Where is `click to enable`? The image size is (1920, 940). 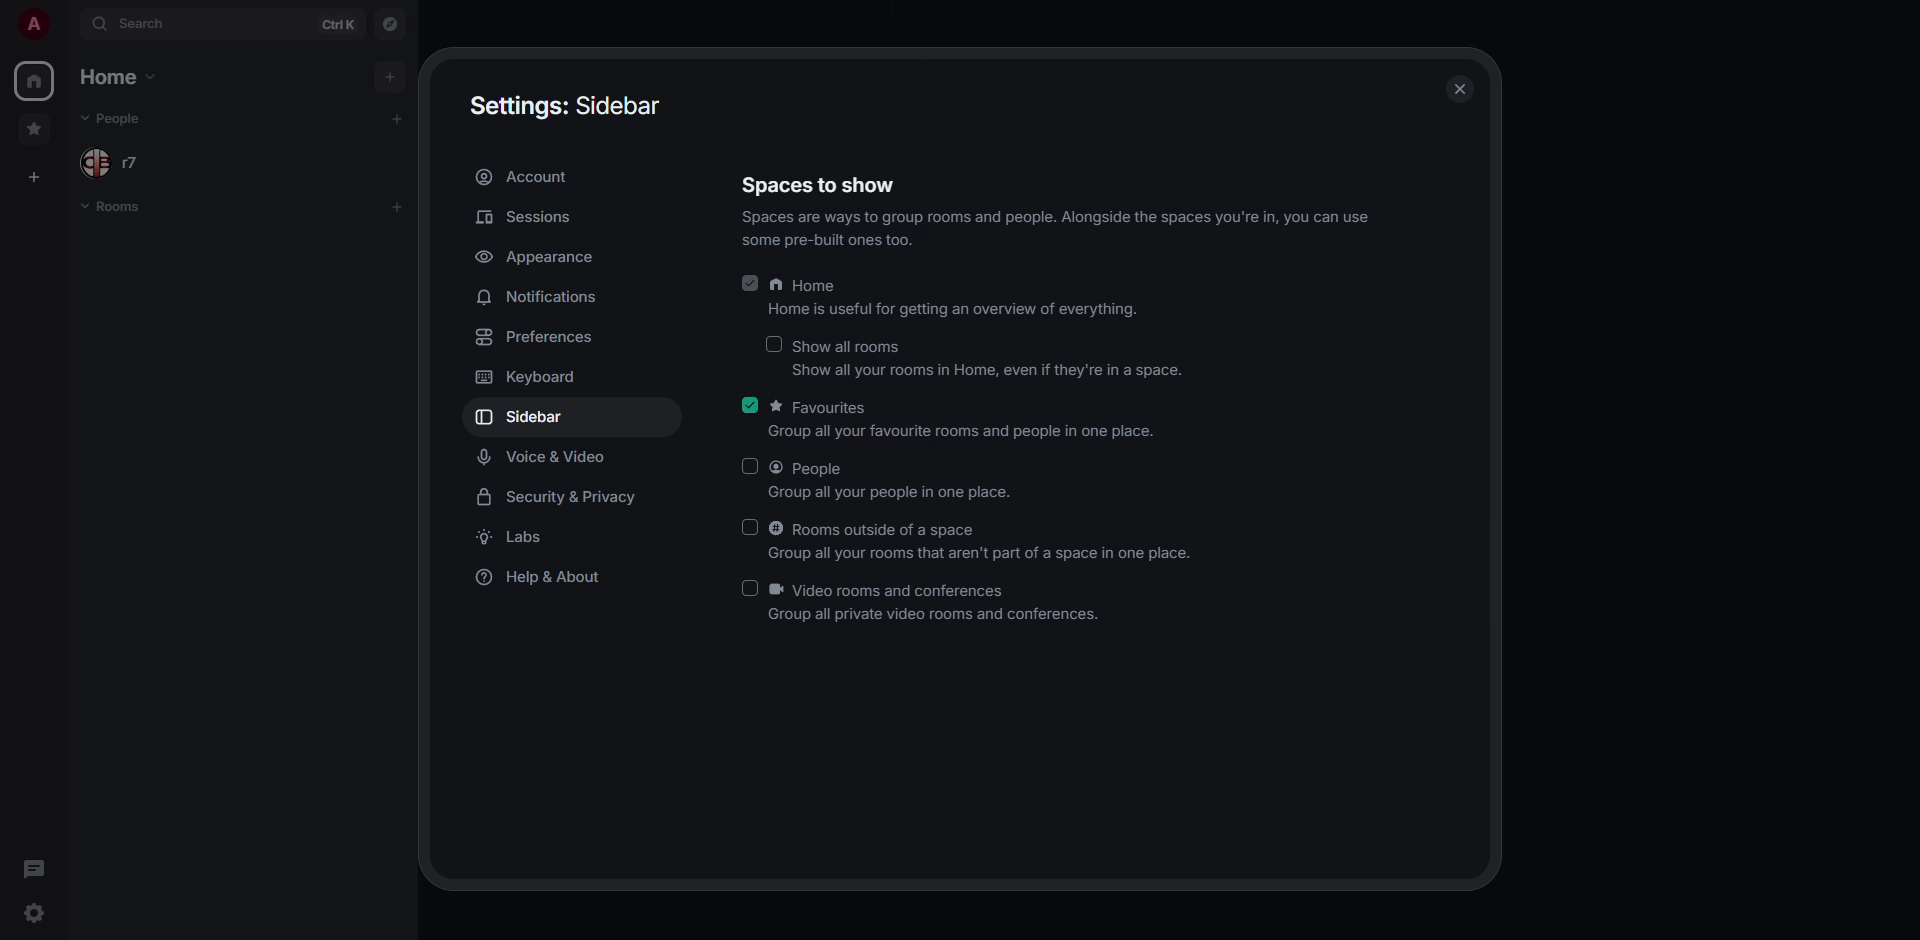
click to enable is located at coordinates (774, 344).